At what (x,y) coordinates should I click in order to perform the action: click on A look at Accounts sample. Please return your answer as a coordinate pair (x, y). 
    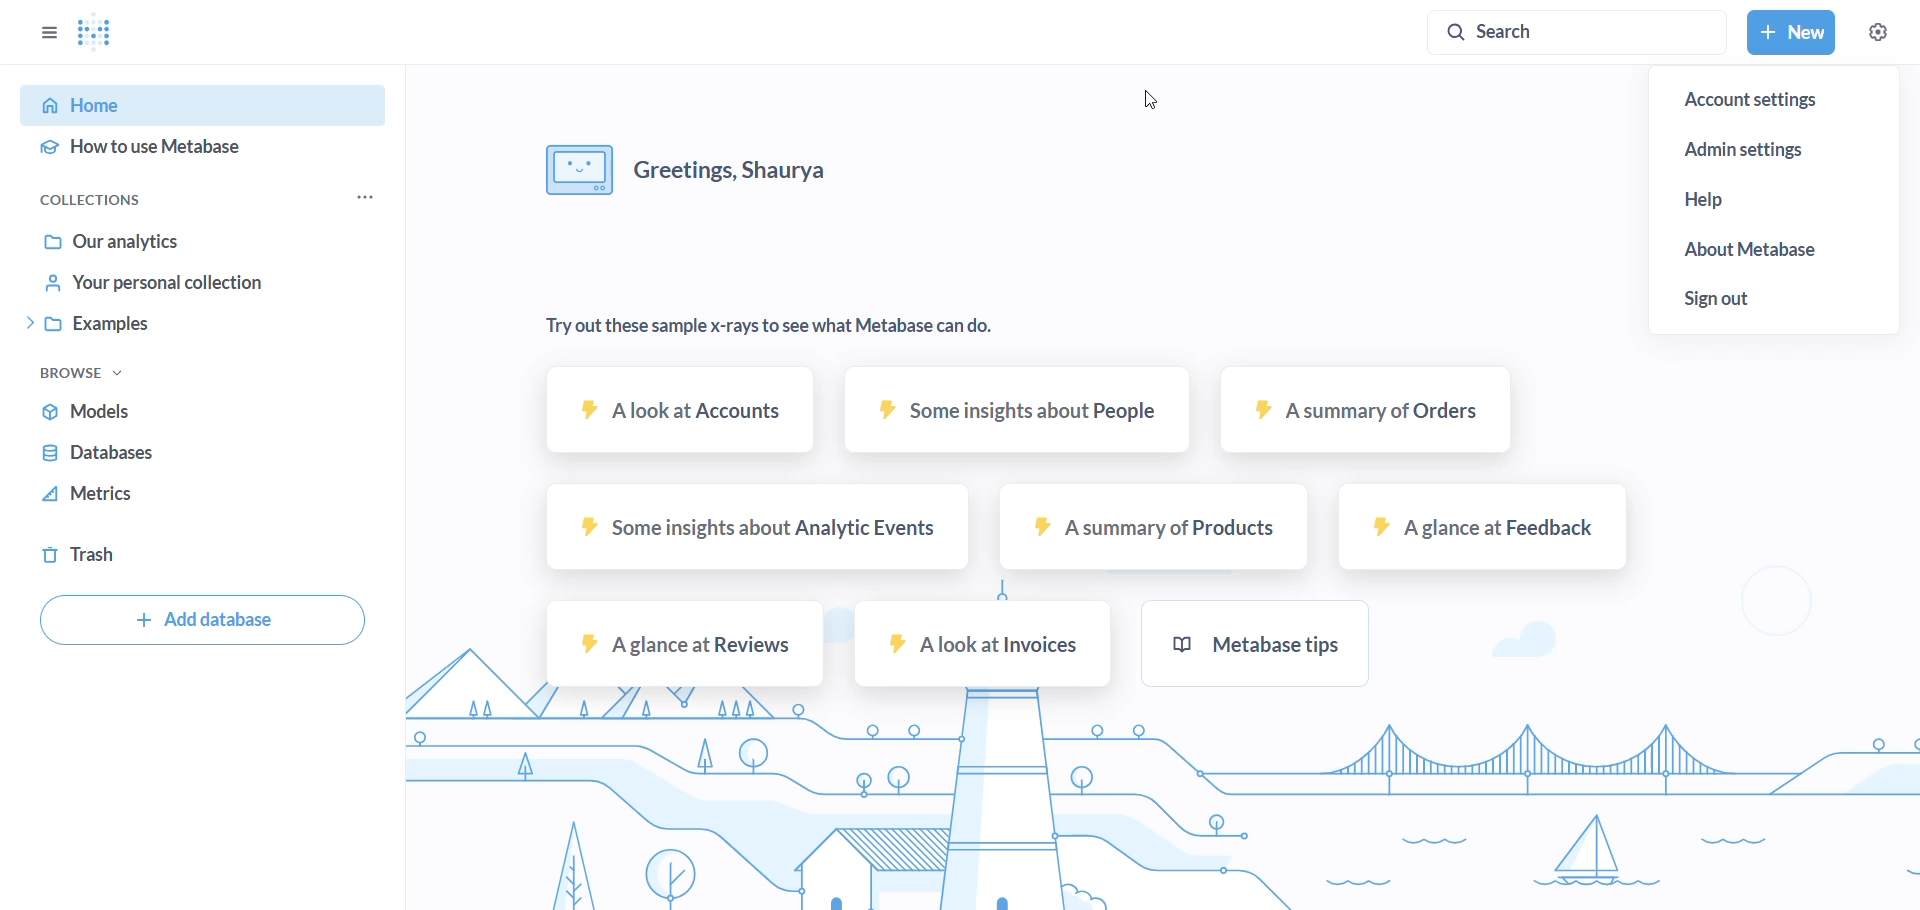
    Looking at the image, I should click on (679, 421).